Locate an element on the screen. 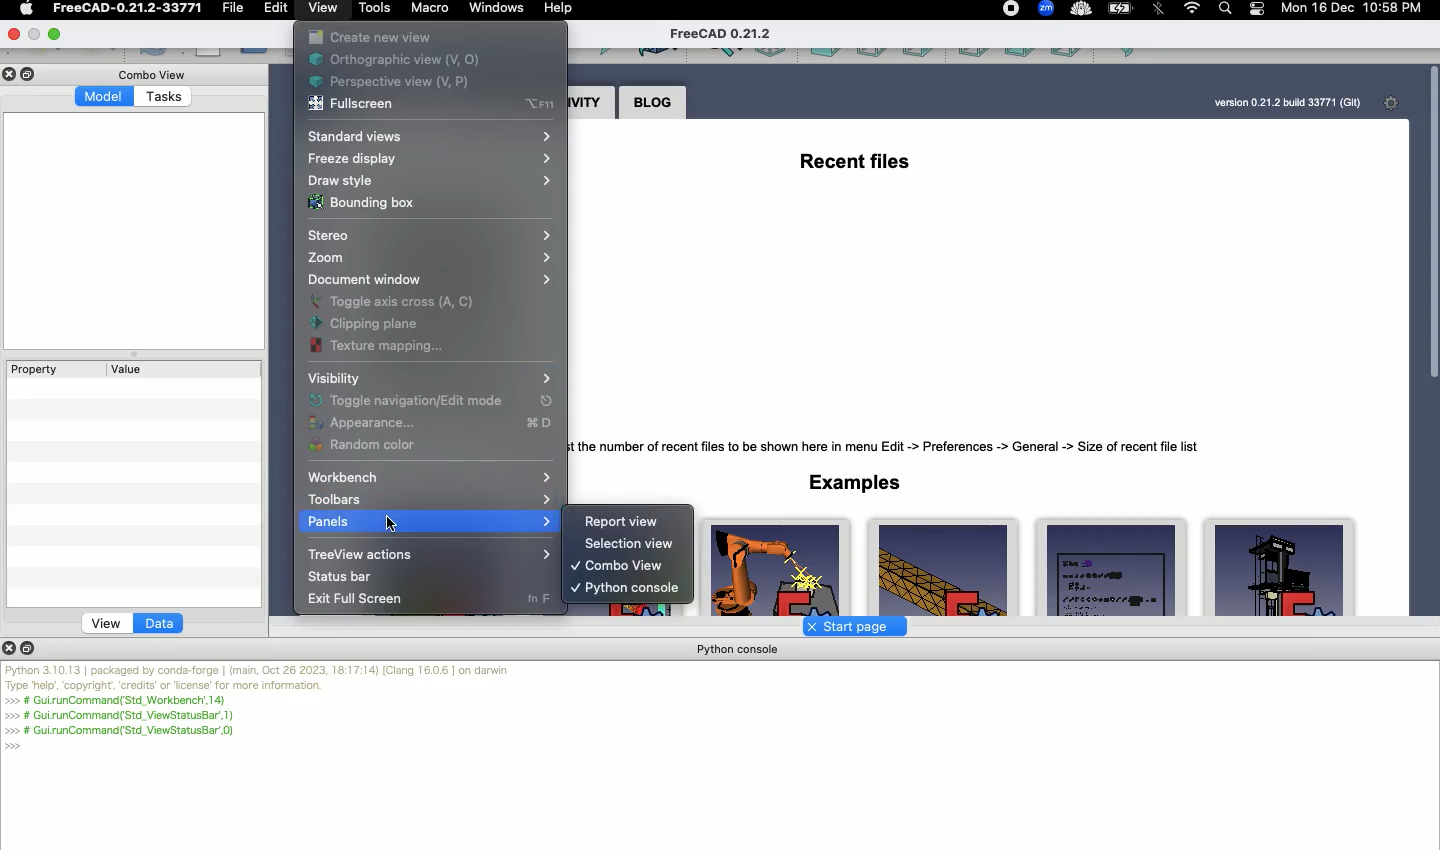 The height and width of the screenshot is (850, 1440). Close is located at coordinates (17, 33).